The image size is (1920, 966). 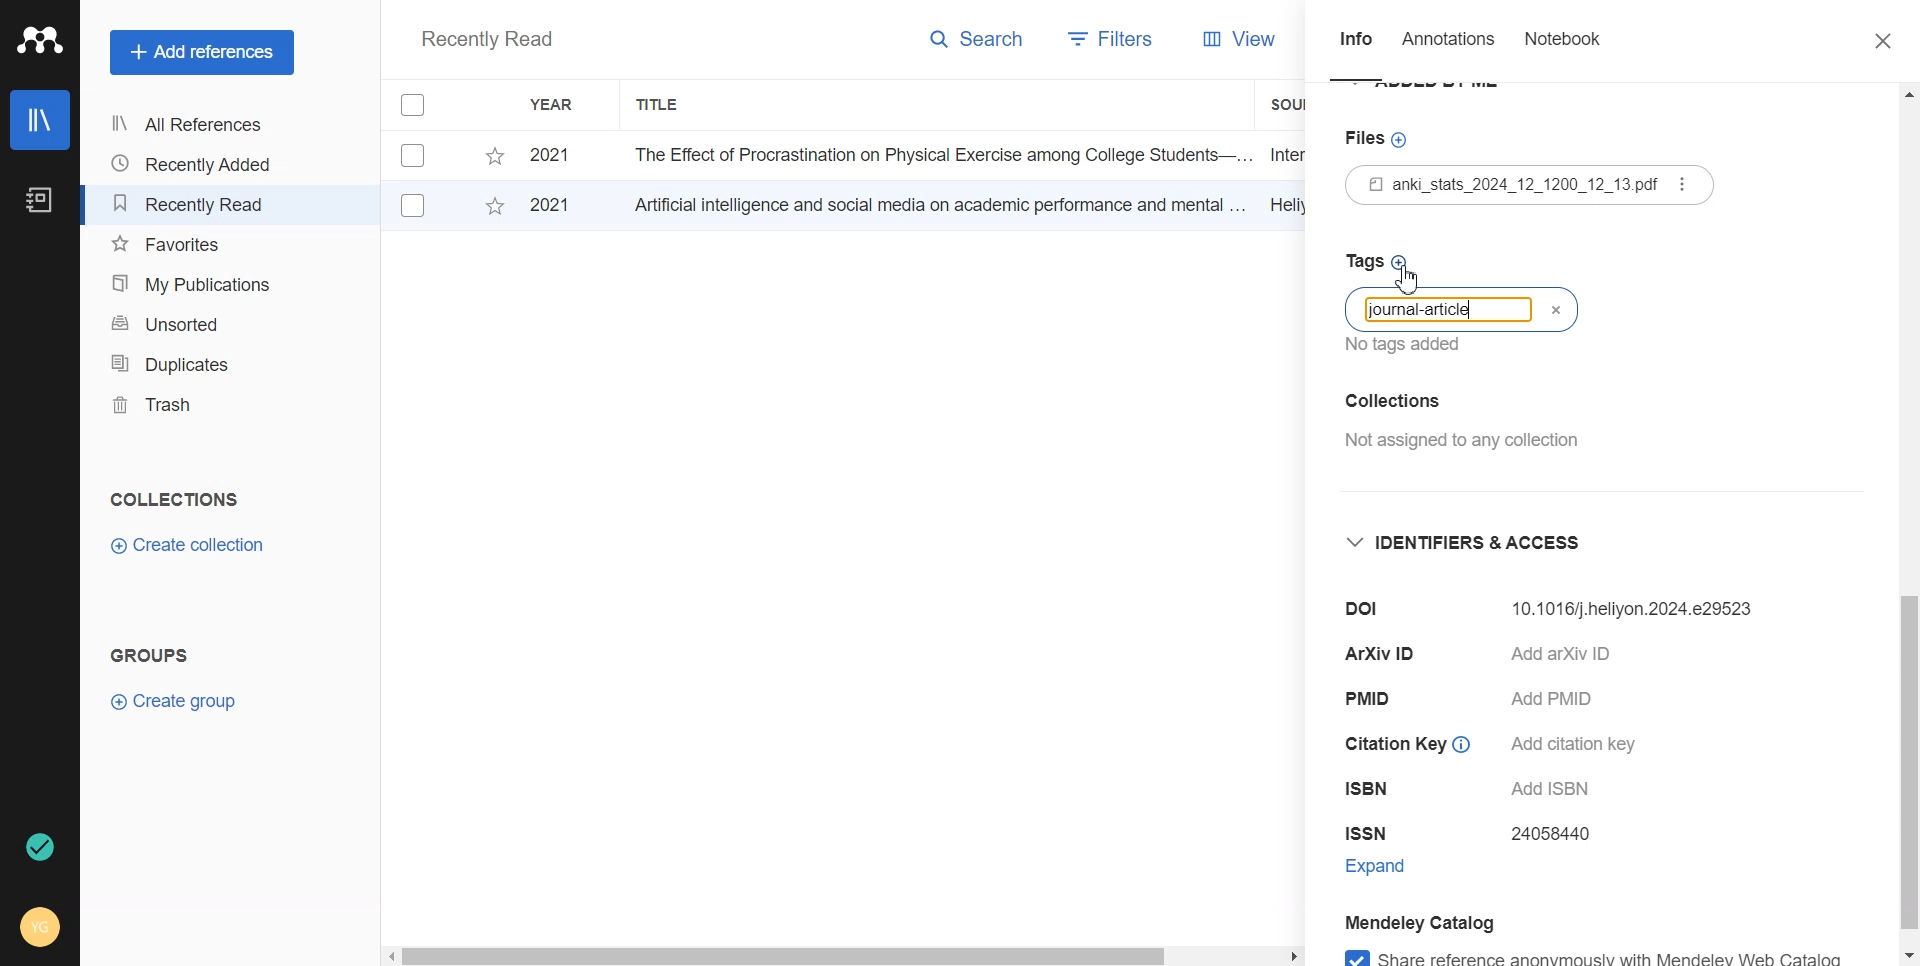 What do you see at coordinates (555, 105) in the screenshot?
I see `Year` at bounding box center [555, 105].